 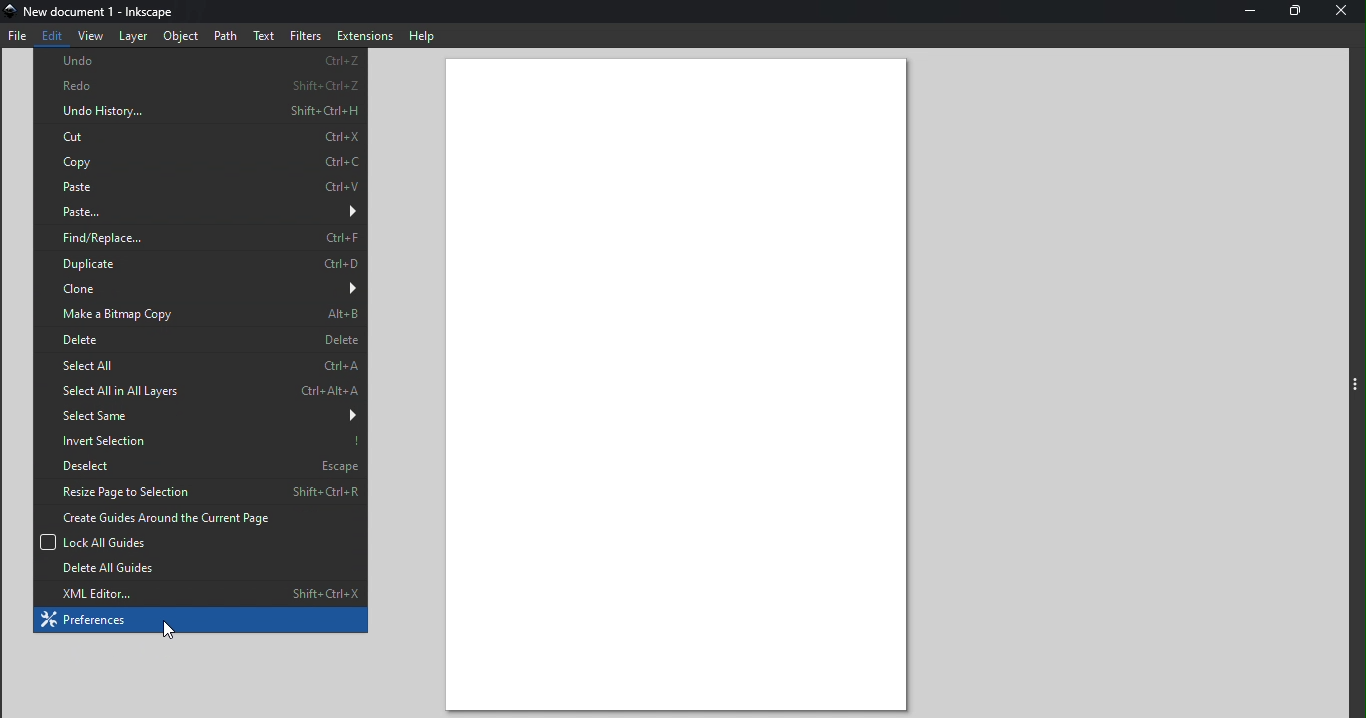 I want to click on Cut, so click(x=196, y=137).